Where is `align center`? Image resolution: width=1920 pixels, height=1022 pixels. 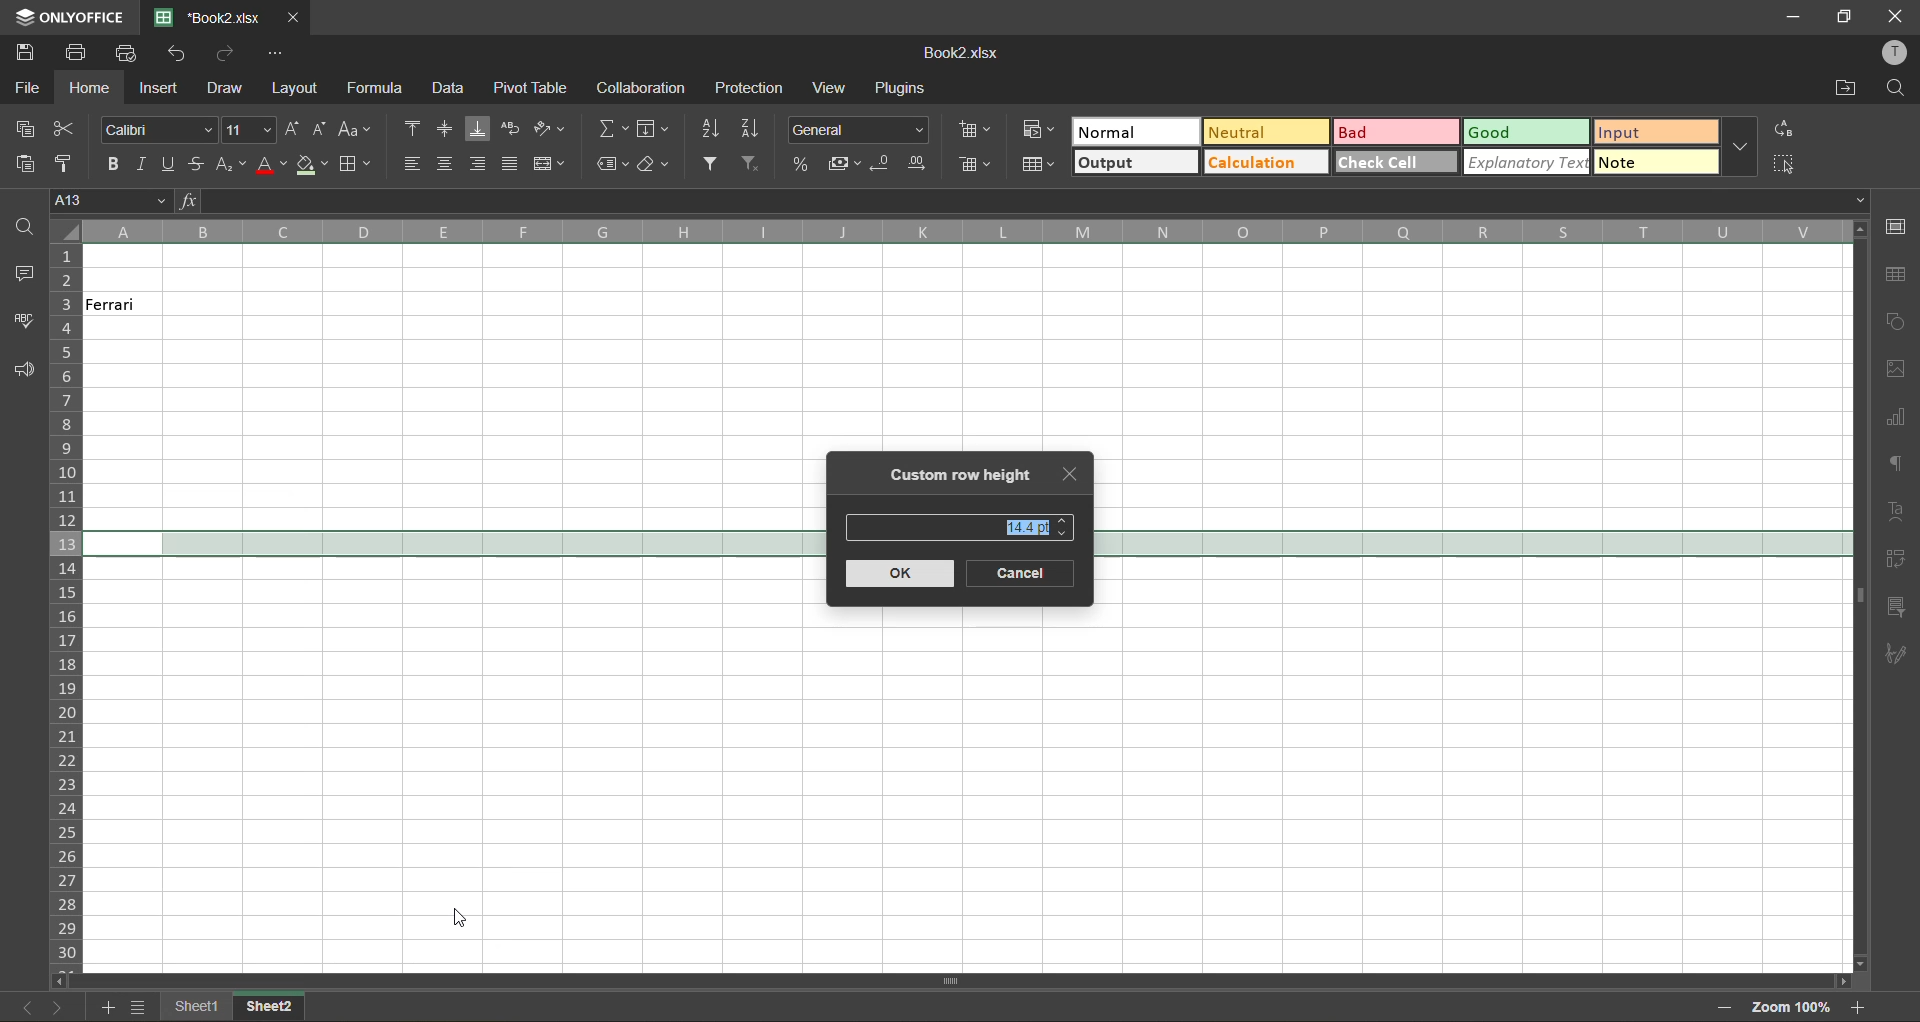 align center is located at coordinates (449, 164).